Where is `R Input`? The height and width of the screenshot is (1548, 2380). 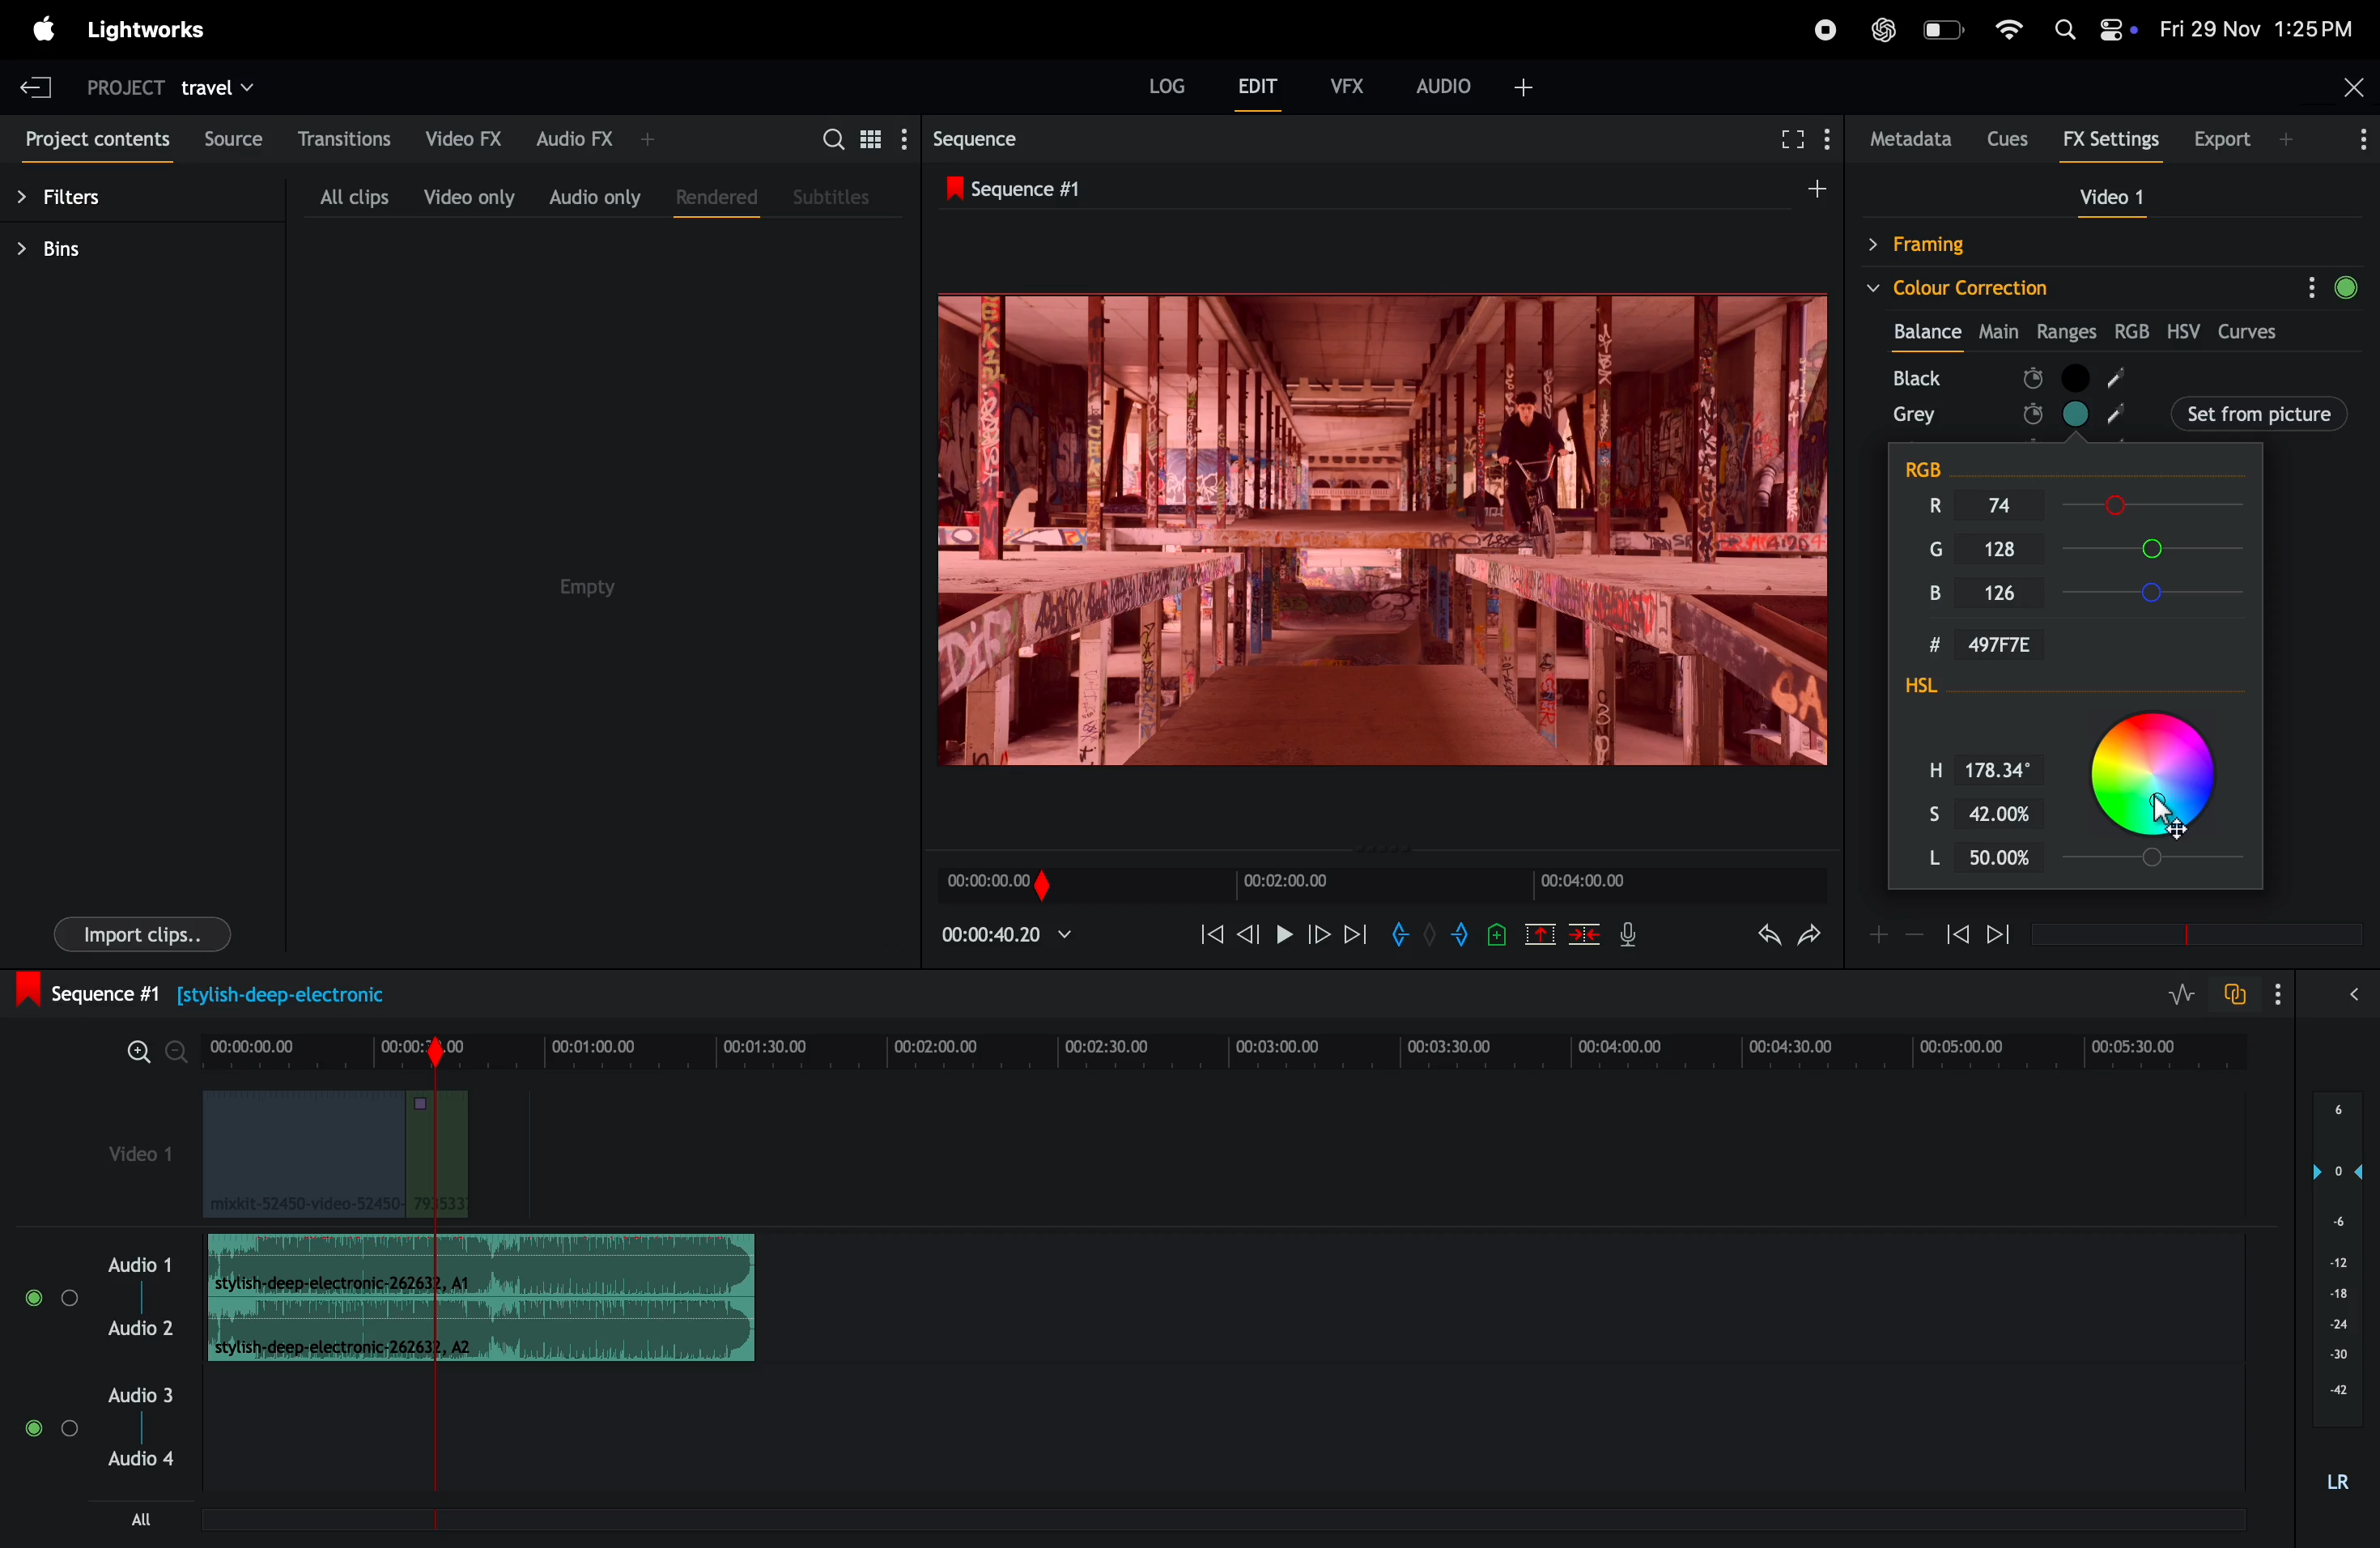 R Input is located at coordinates (2017, 507).